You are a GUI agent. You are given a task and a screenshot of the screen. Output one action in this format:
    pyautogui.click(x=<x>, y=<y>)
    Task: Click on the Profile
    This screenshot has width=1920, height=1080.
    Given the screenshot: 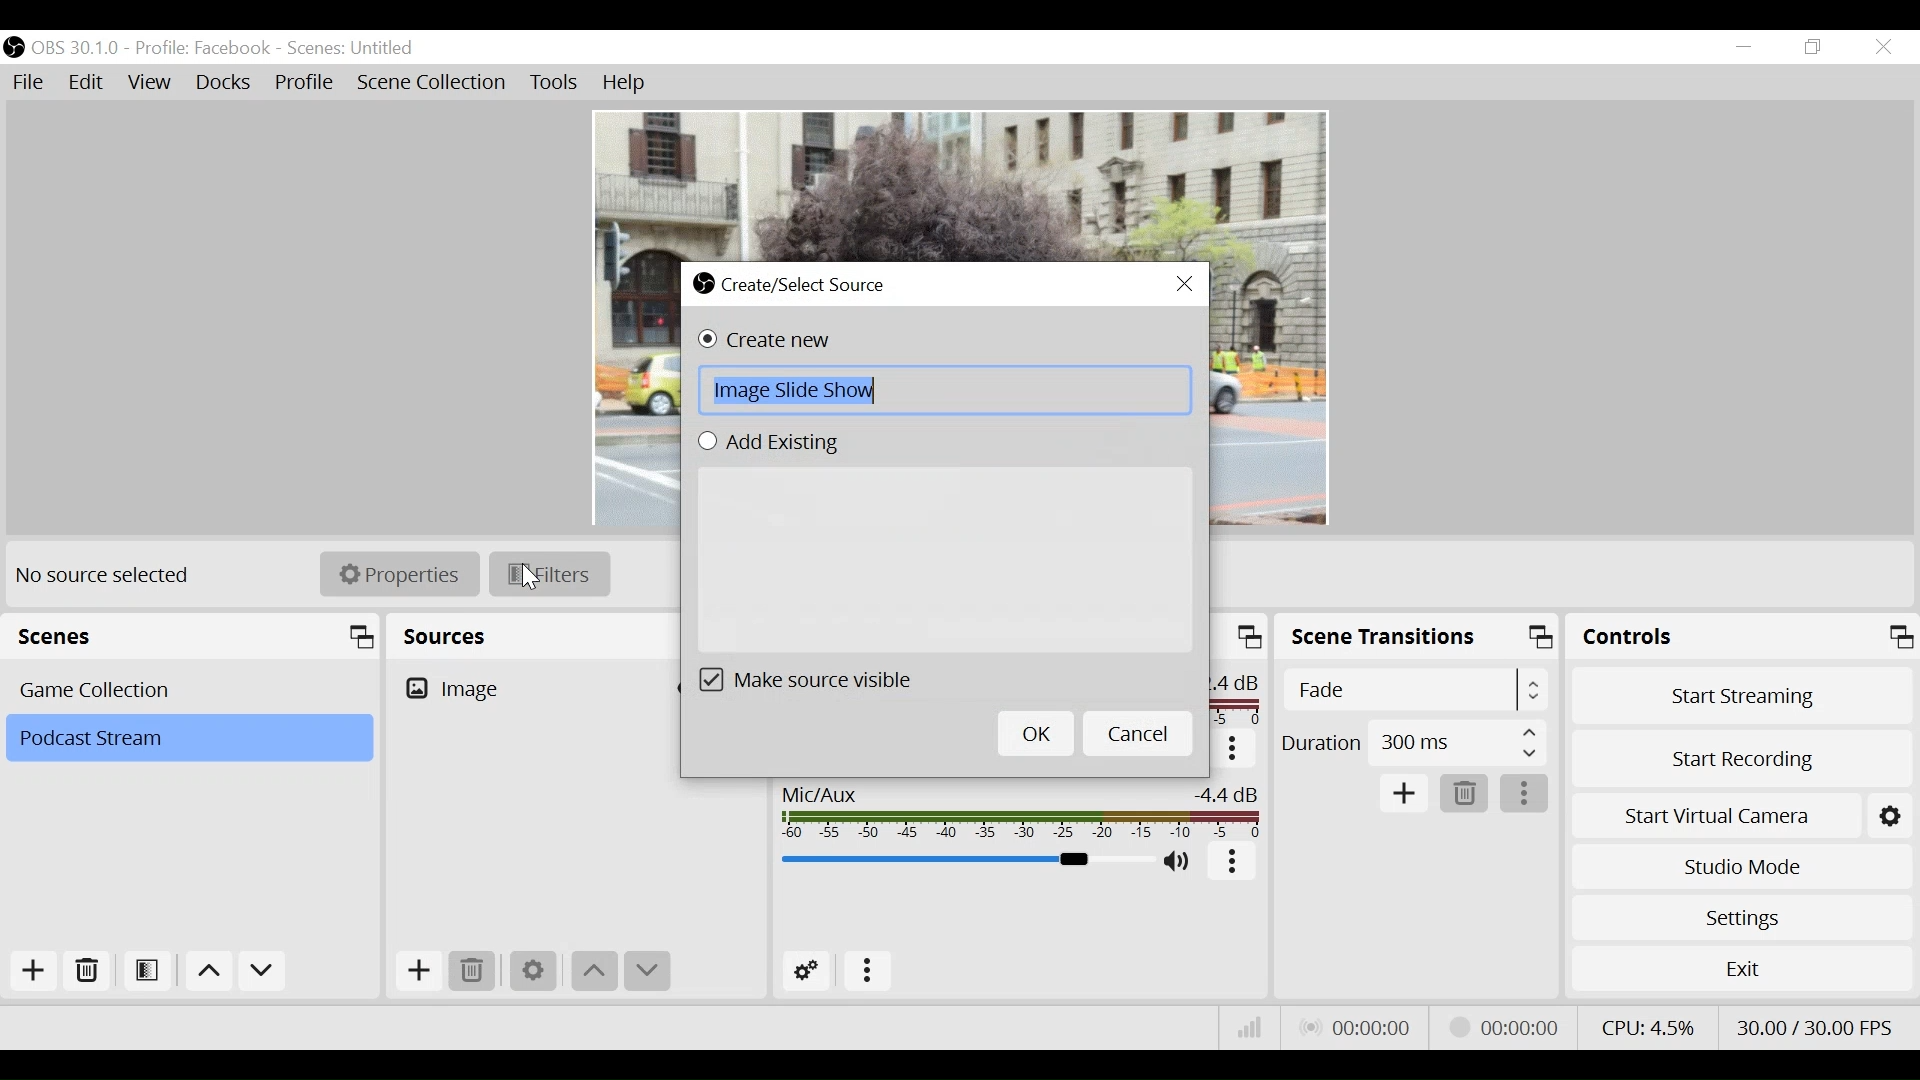 What is the action you would take?
    pyautogui.click(x=203, y=48)
    